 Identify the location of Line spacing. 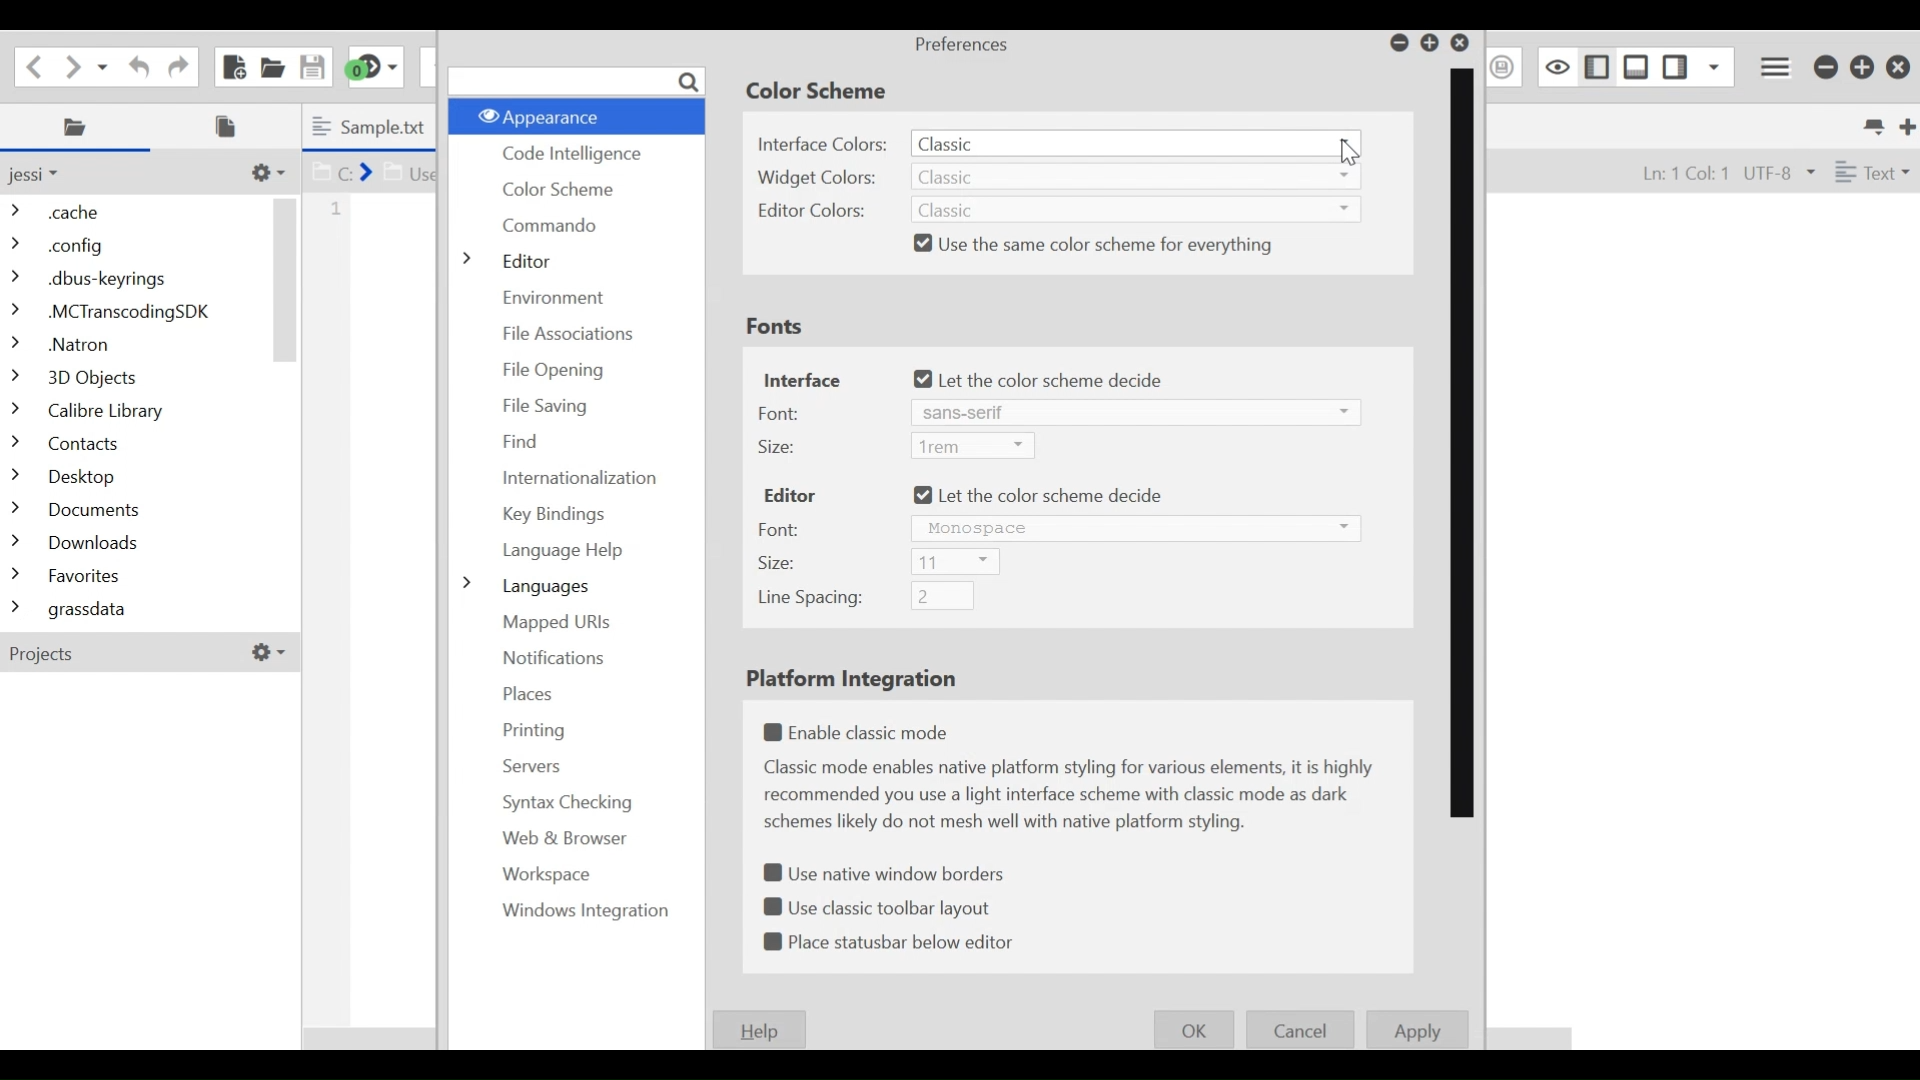
(810, 600).